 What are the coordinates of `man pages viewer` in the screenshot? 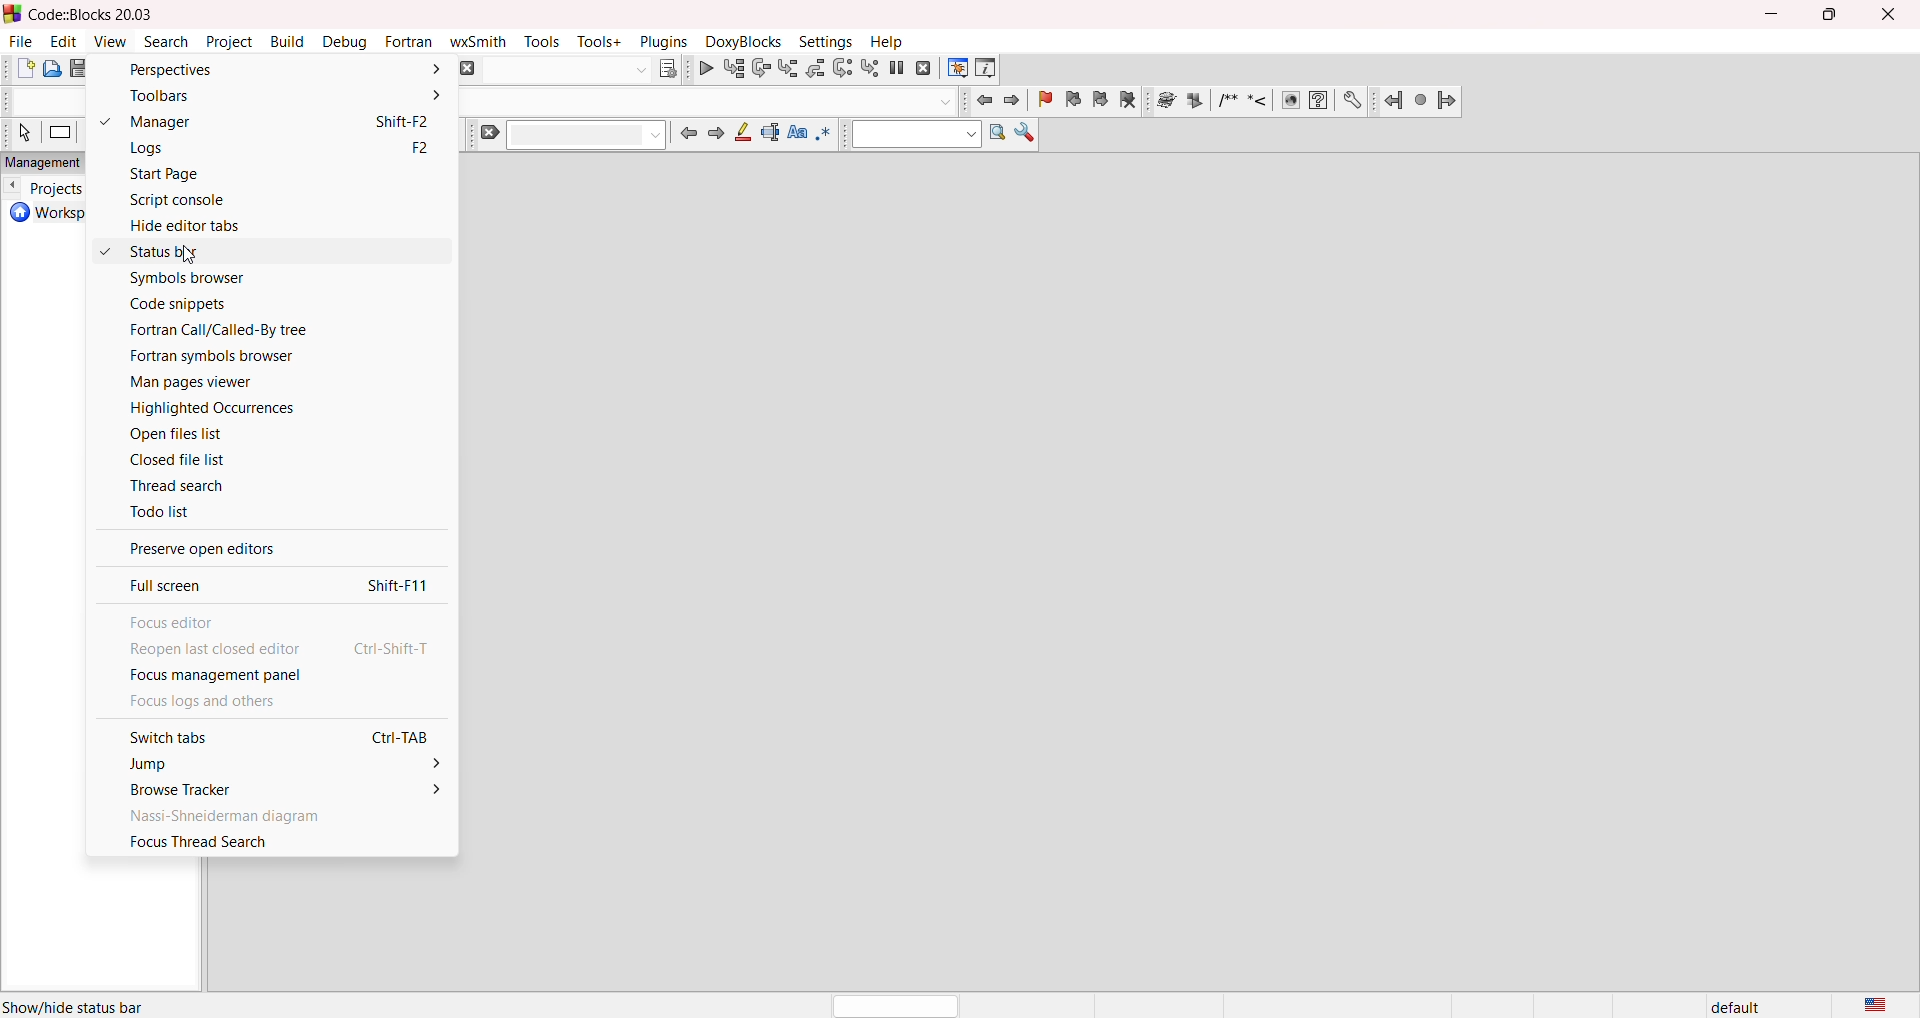 It's located at (268, 383).